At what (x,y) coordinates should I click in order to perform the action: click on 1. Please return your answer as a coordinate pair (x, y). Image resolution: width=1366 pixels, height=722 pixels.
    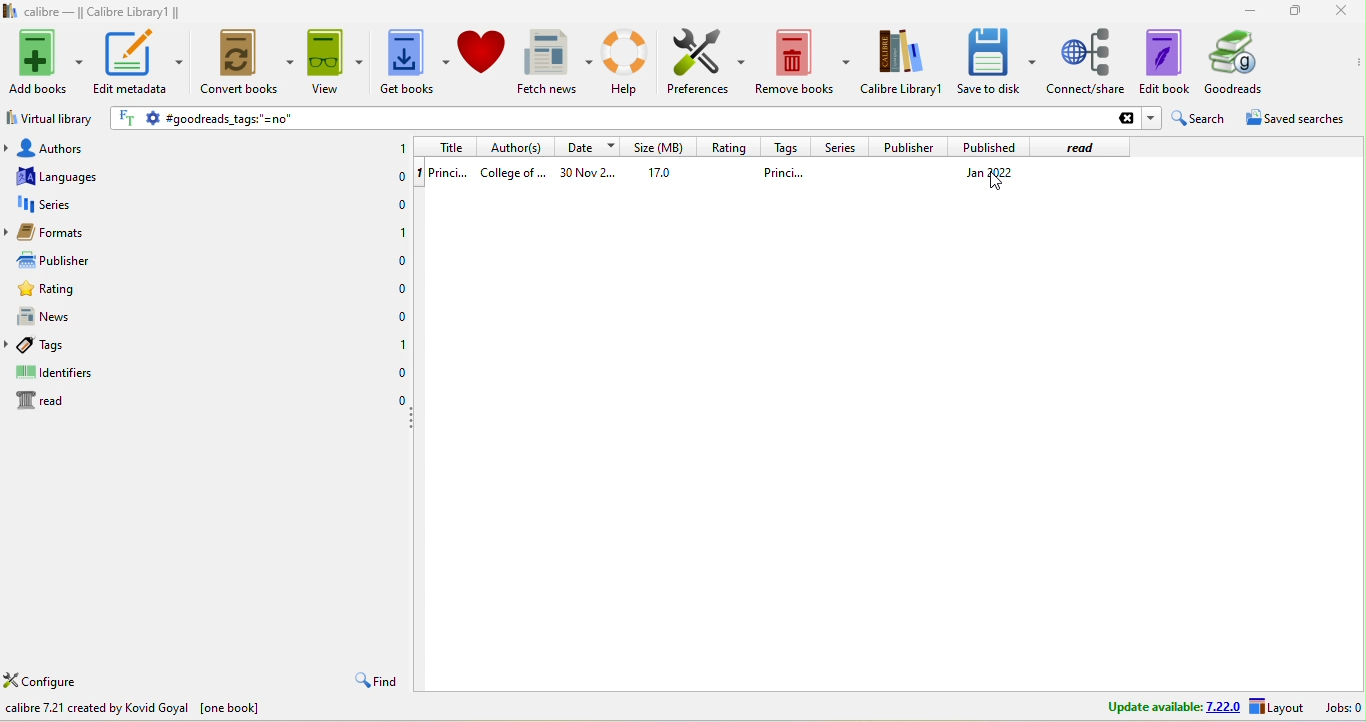
    Looking at the image, I should click on (400, 343).